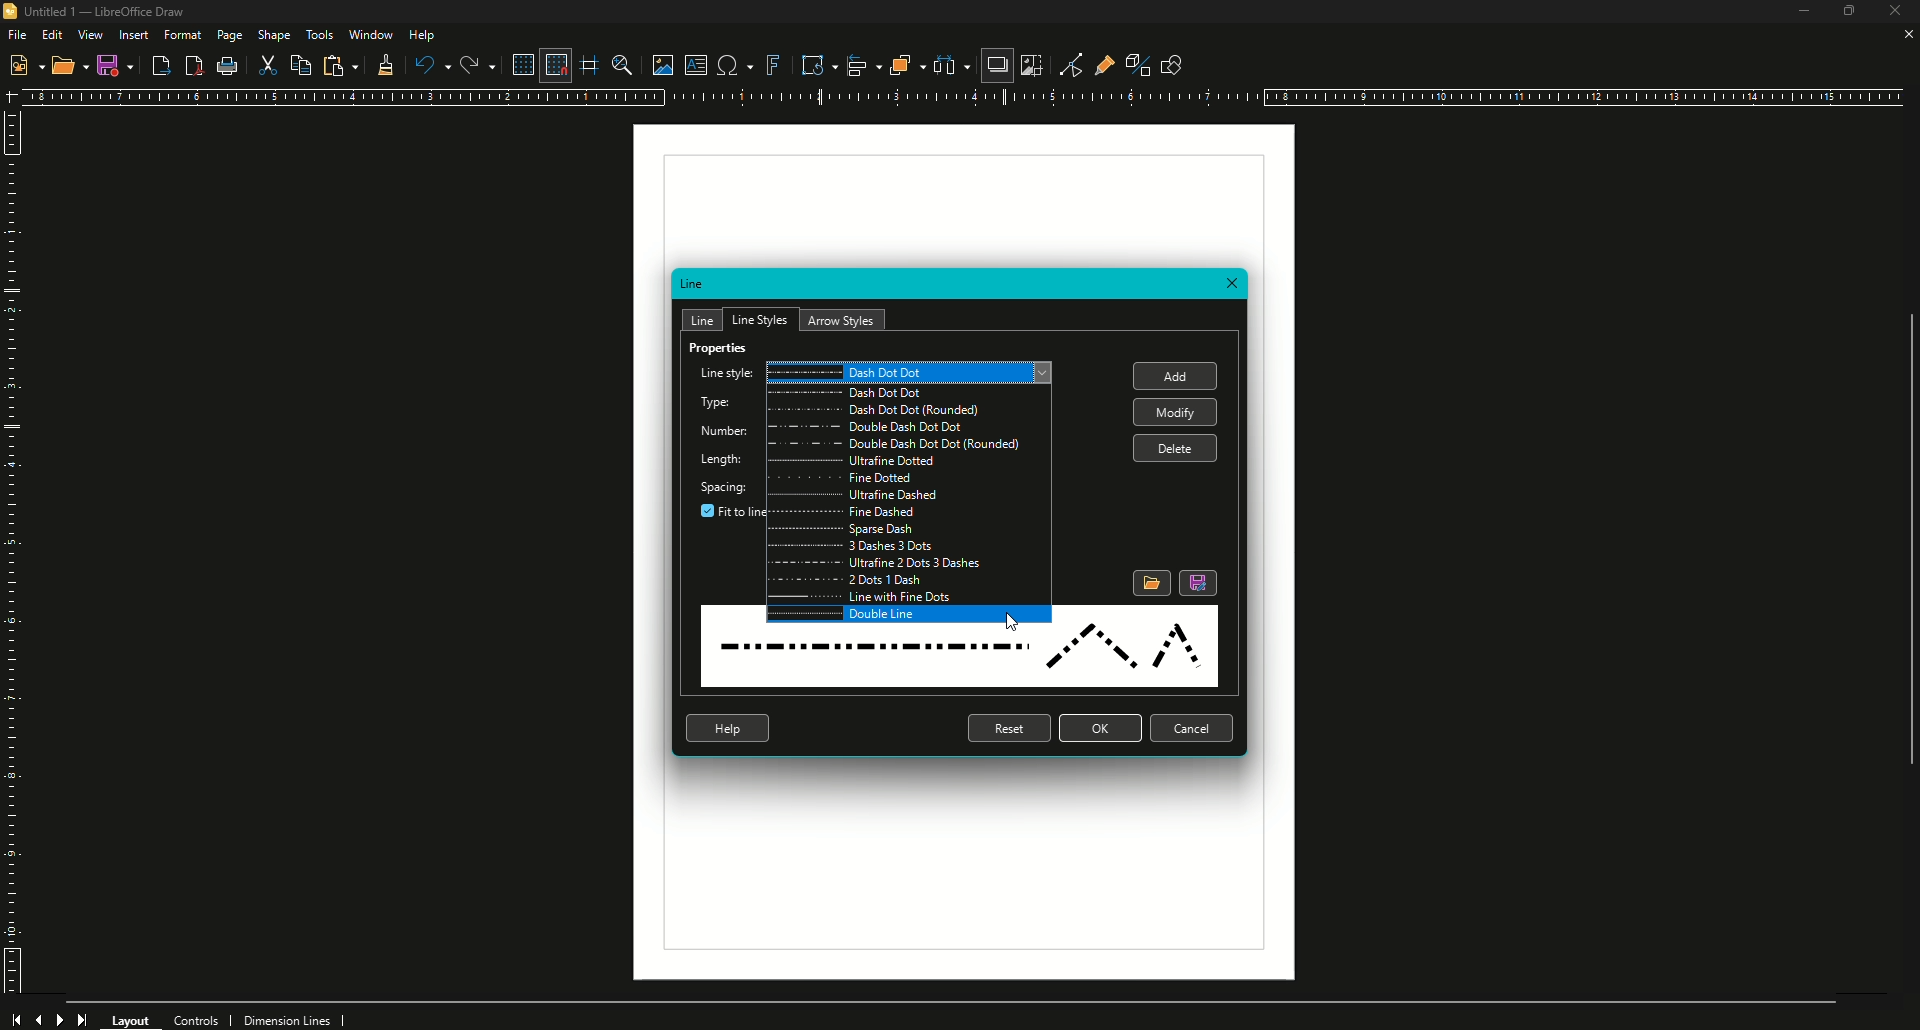 The image size is (1920, 1030). I want to click on Snap to Grid, so click(554, 65).